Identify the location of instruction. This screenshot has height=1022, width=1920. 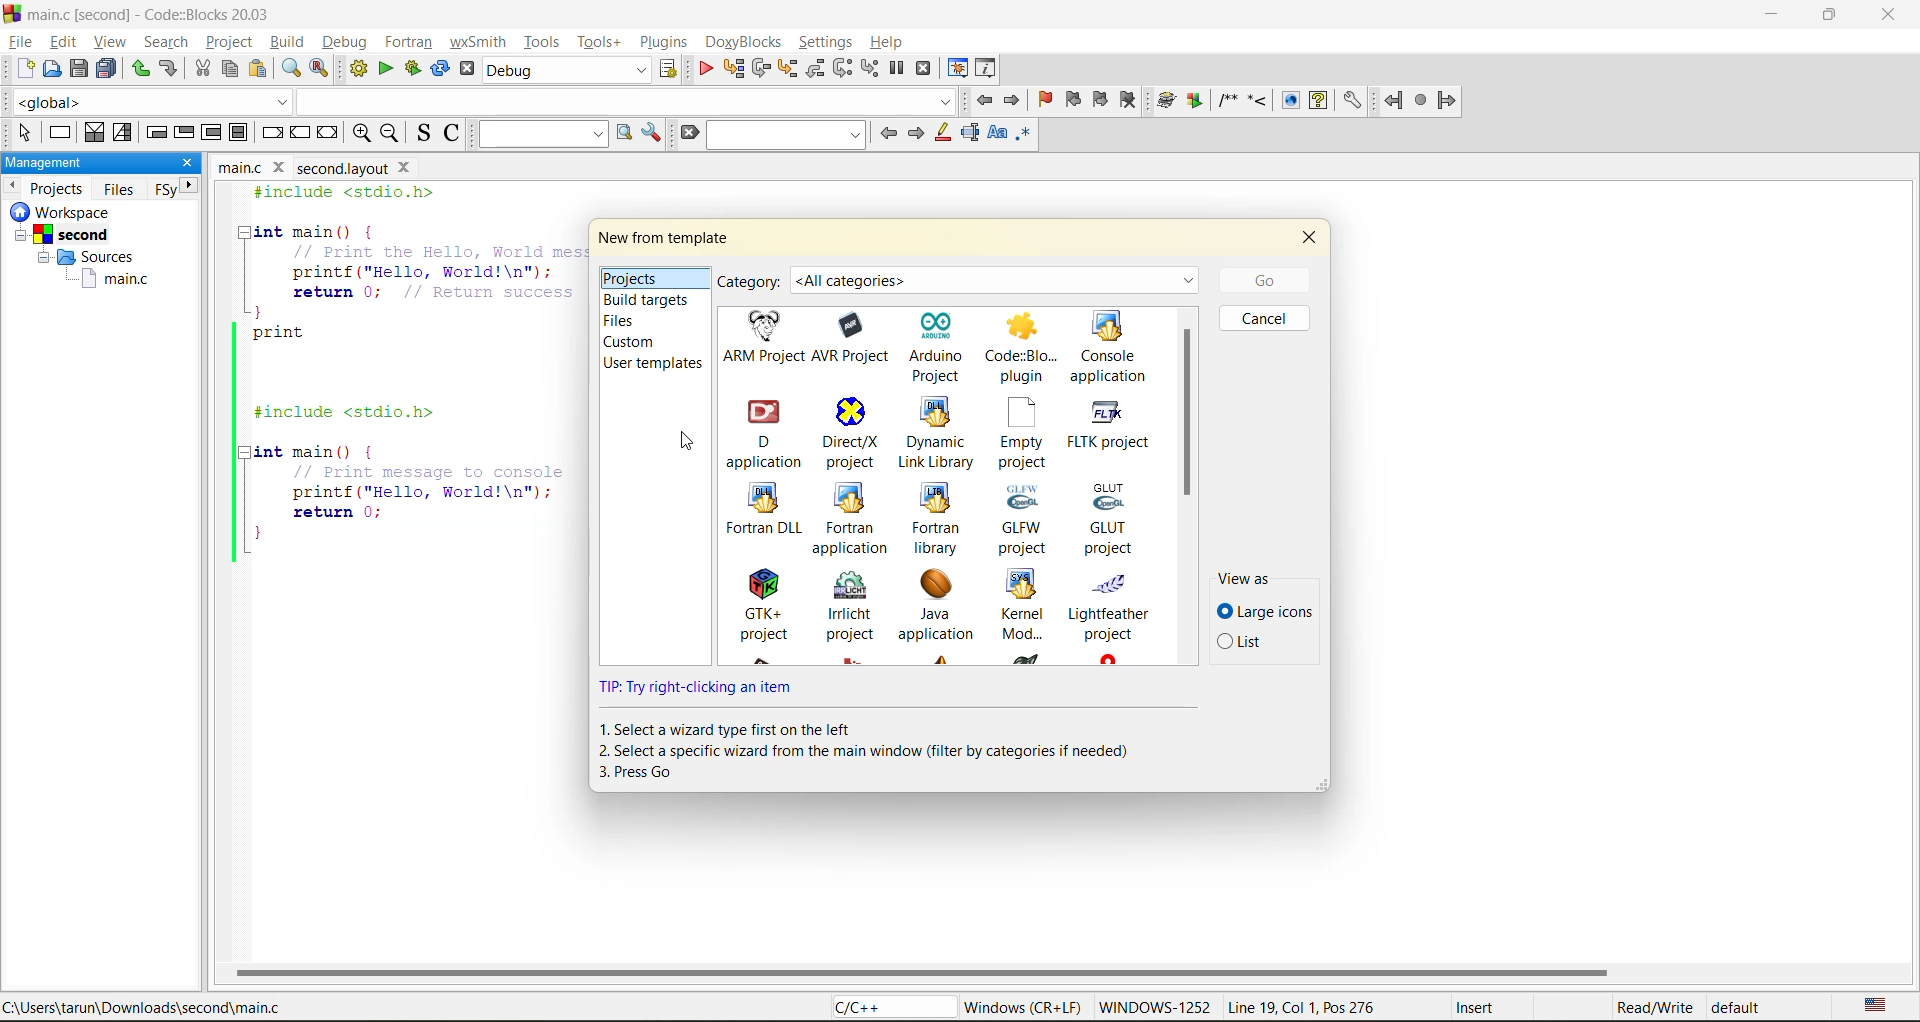
(877, 749).